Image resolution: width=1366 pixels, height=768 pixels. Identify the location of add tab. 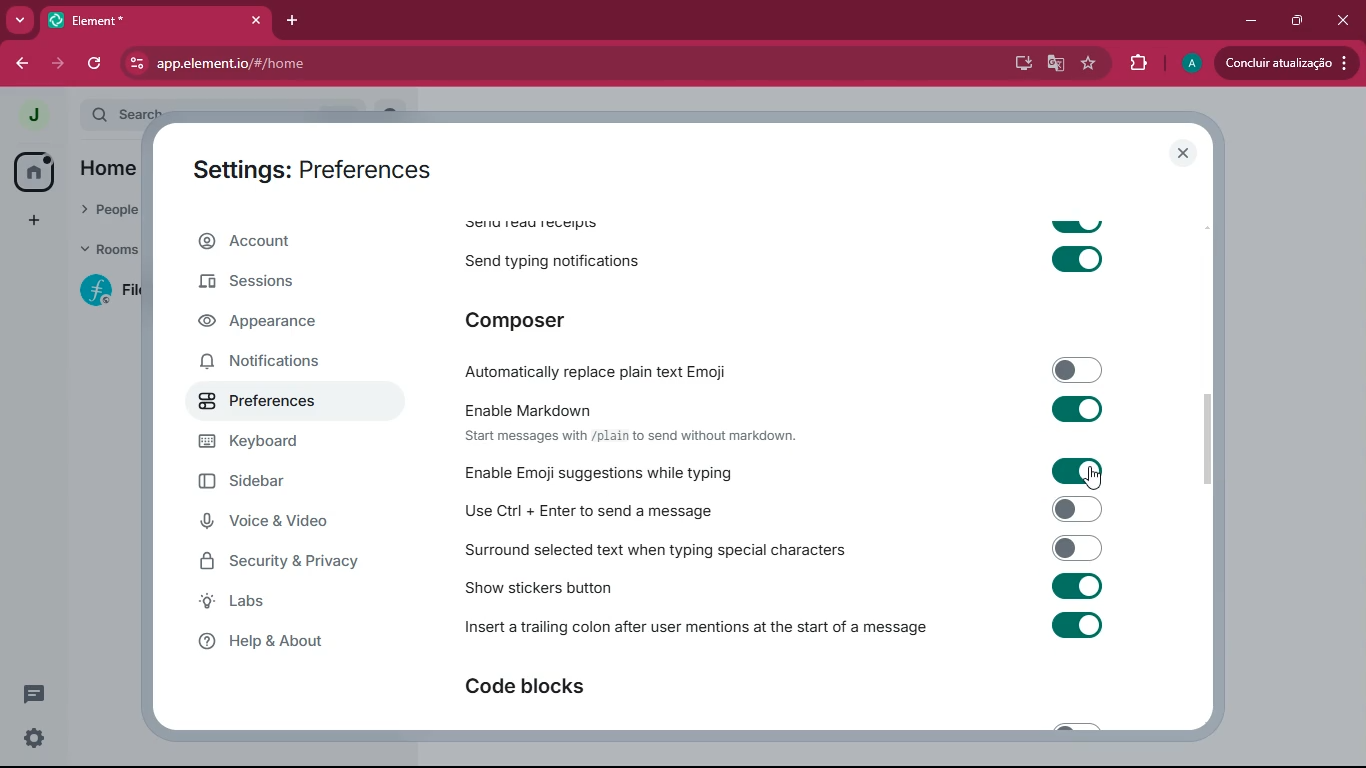
(288, 20).